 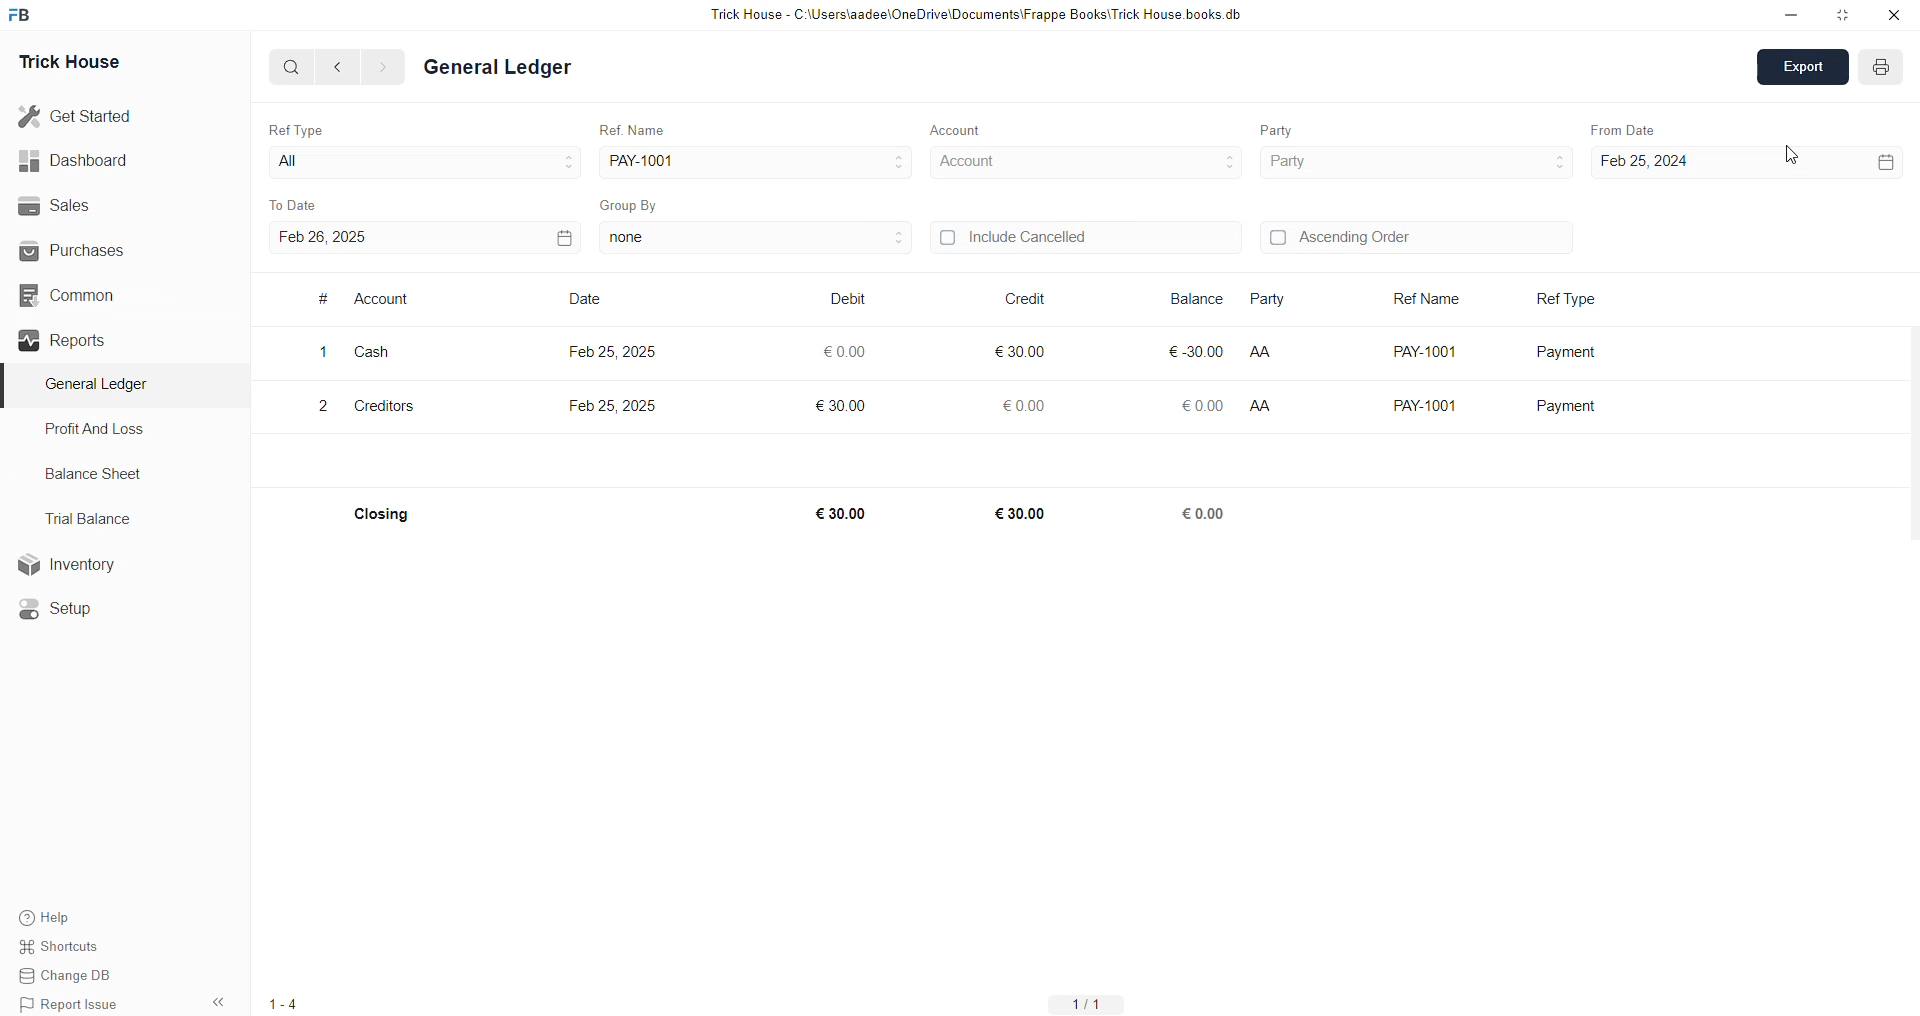 I want to click on Account, so click(x=947, y=129).